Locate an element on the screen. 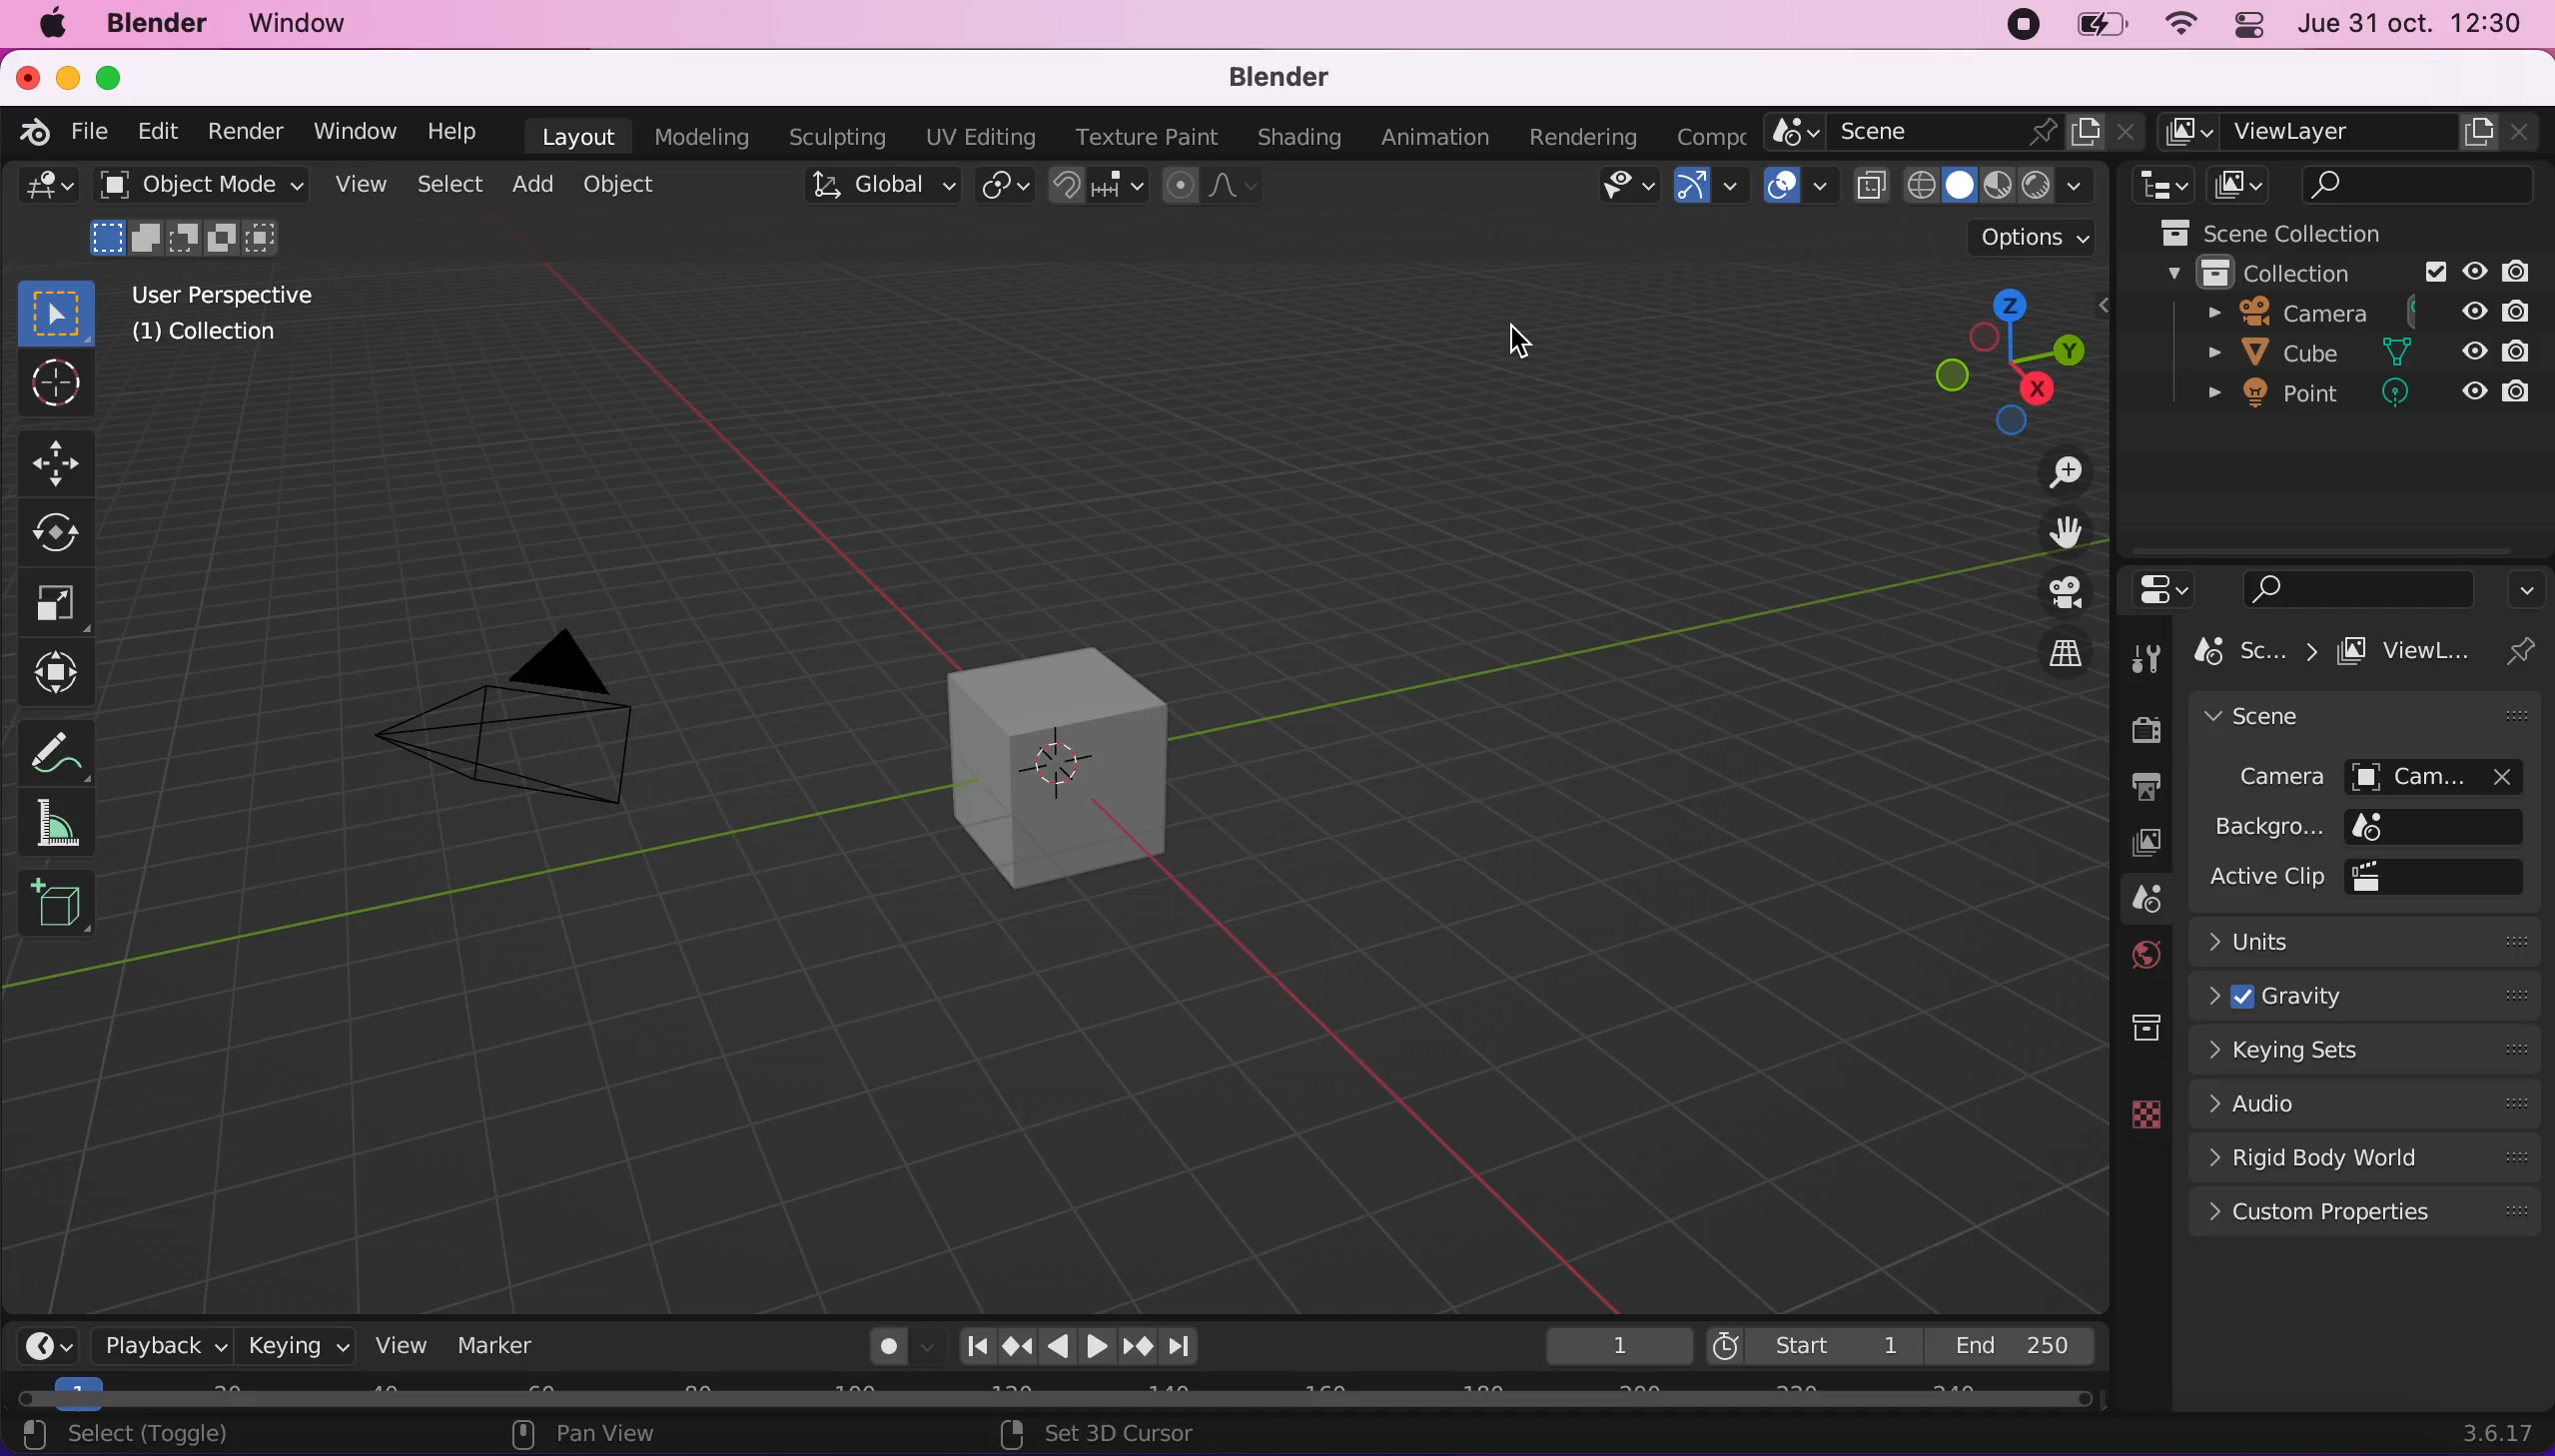  user perspective (1) collection is located at coordinates (232, 313).